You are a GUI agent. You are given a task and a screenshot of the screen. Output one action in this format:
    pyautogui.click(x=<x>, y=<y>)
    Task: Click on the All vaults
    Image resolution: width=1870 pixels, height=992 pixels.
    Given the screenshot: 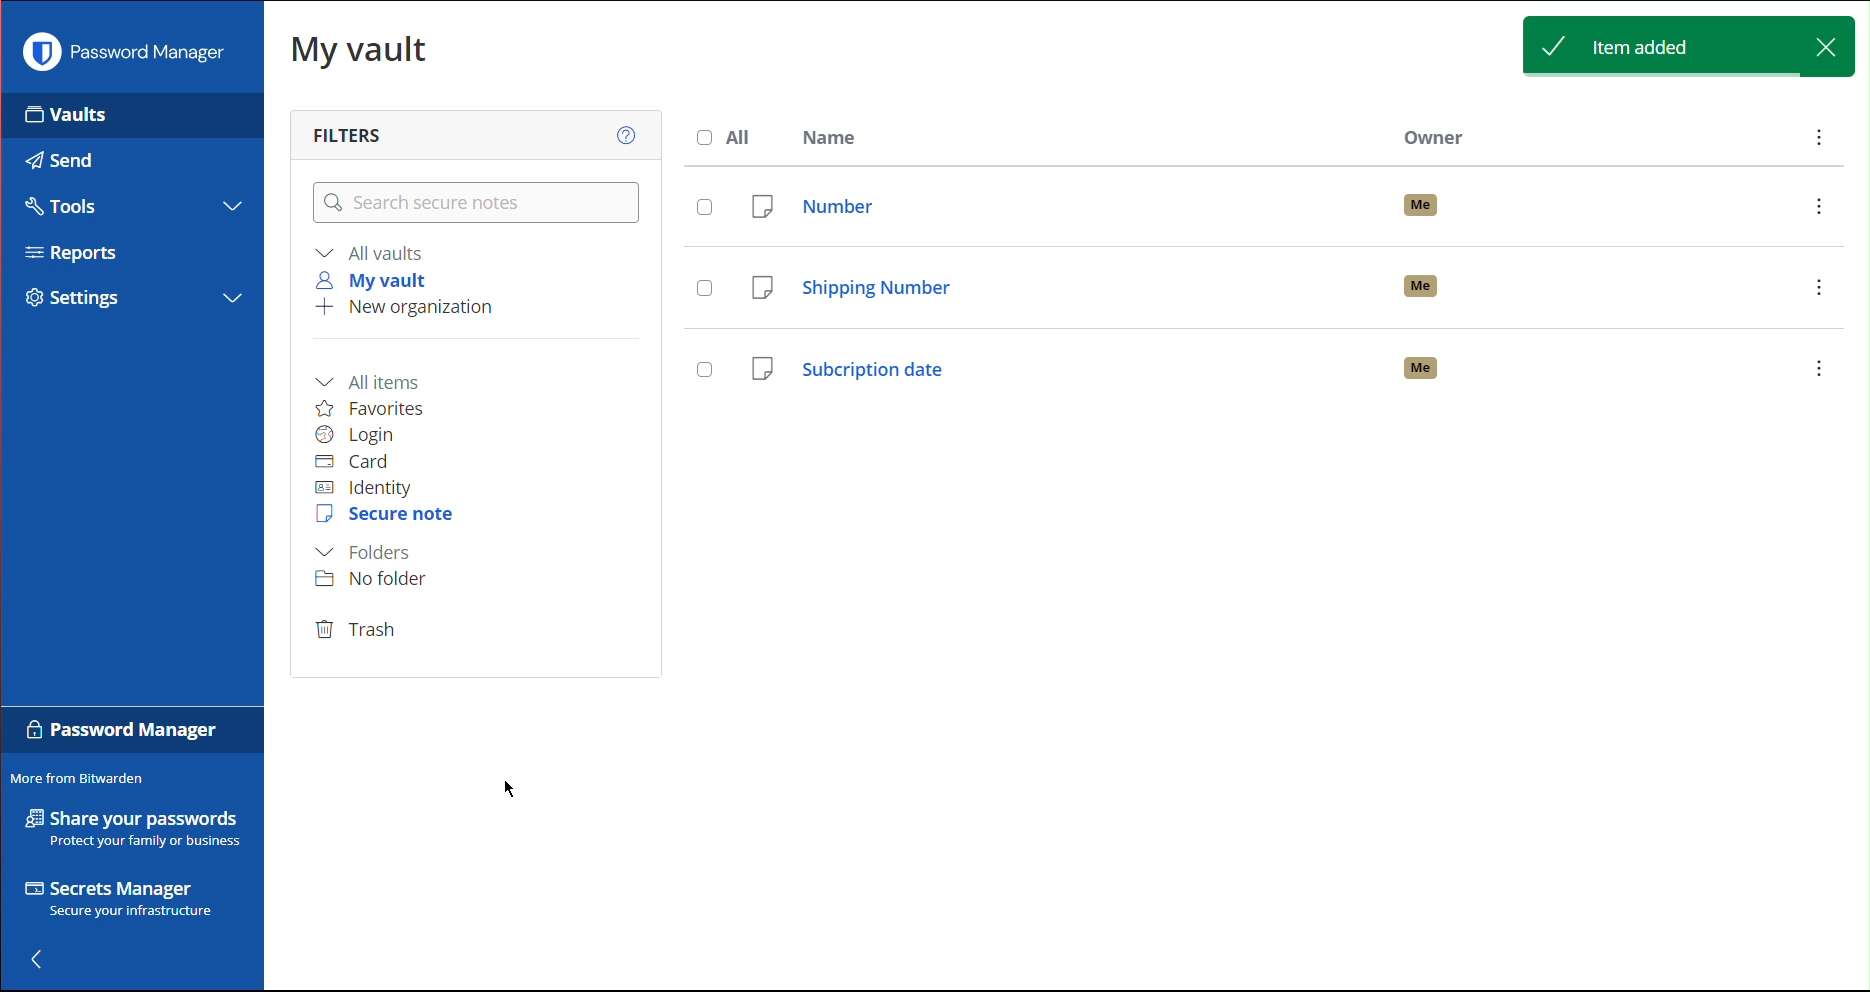 What is the action you would take?
    pyautogui.click(x=373, y=252)
    